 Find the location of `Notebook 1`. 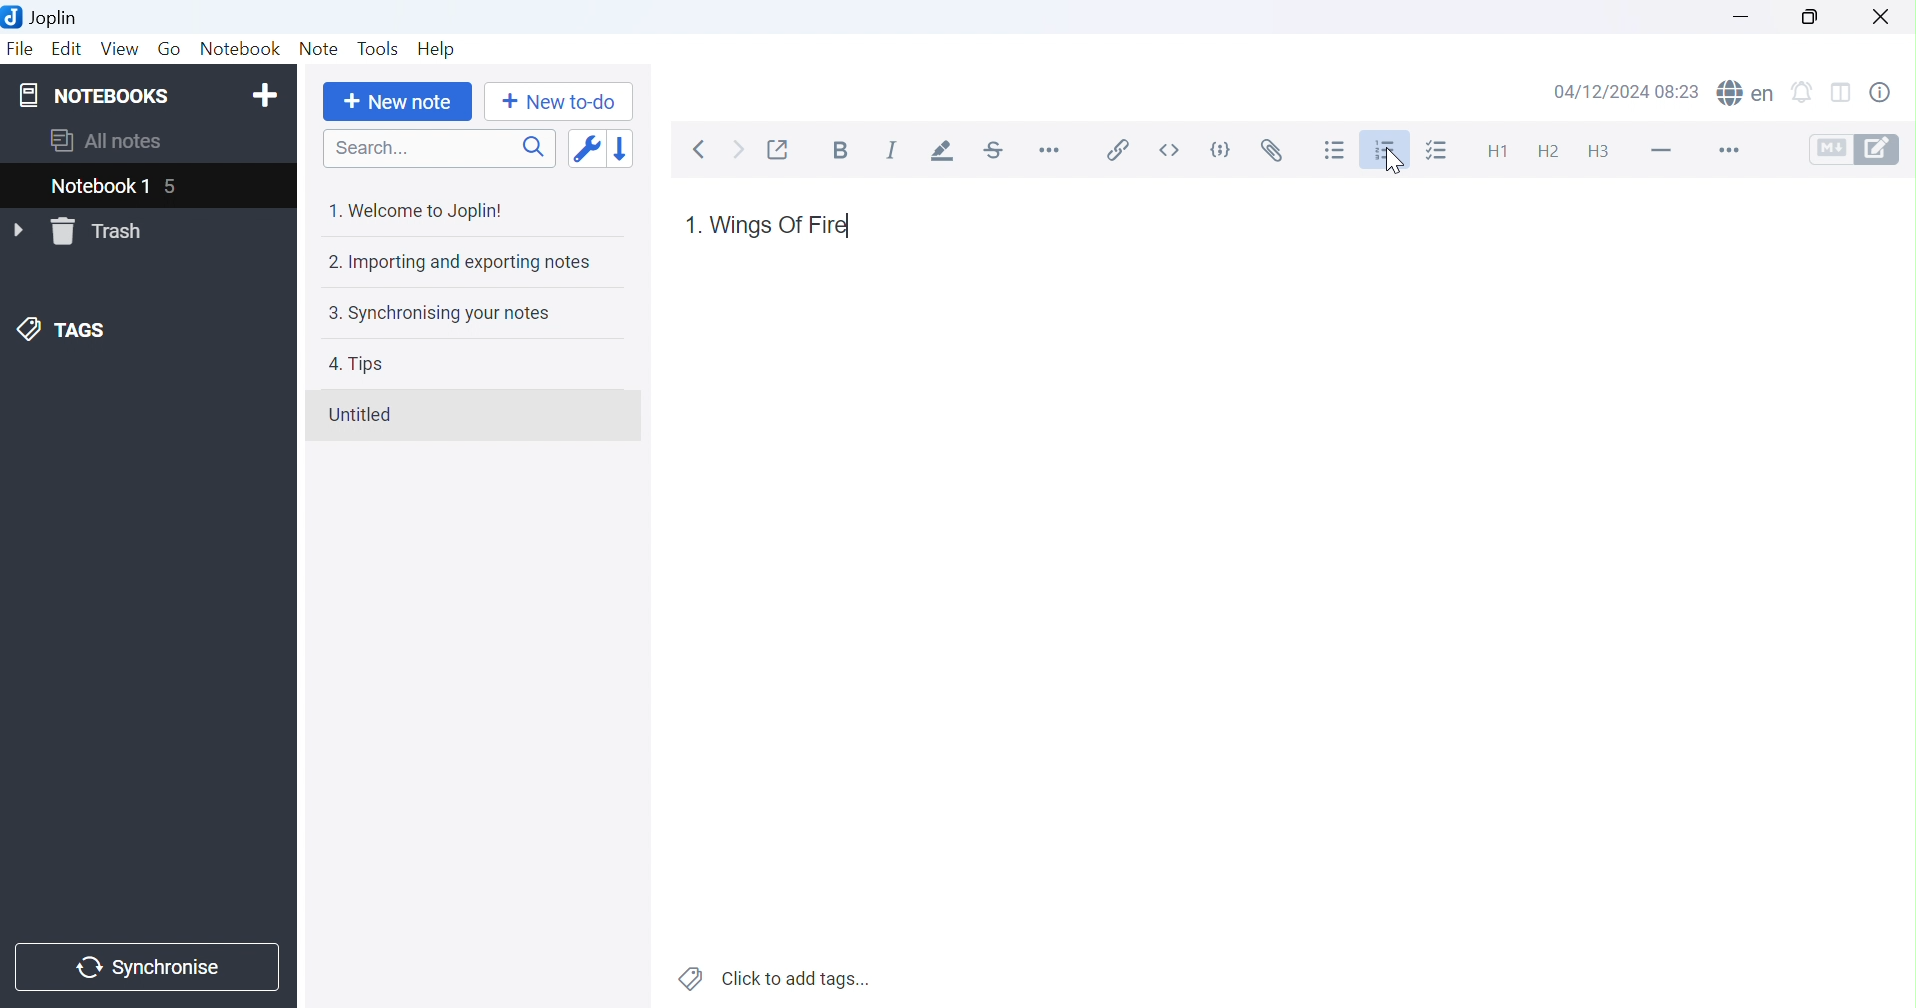

Notebook 1 is located at coordinates (99, 188).